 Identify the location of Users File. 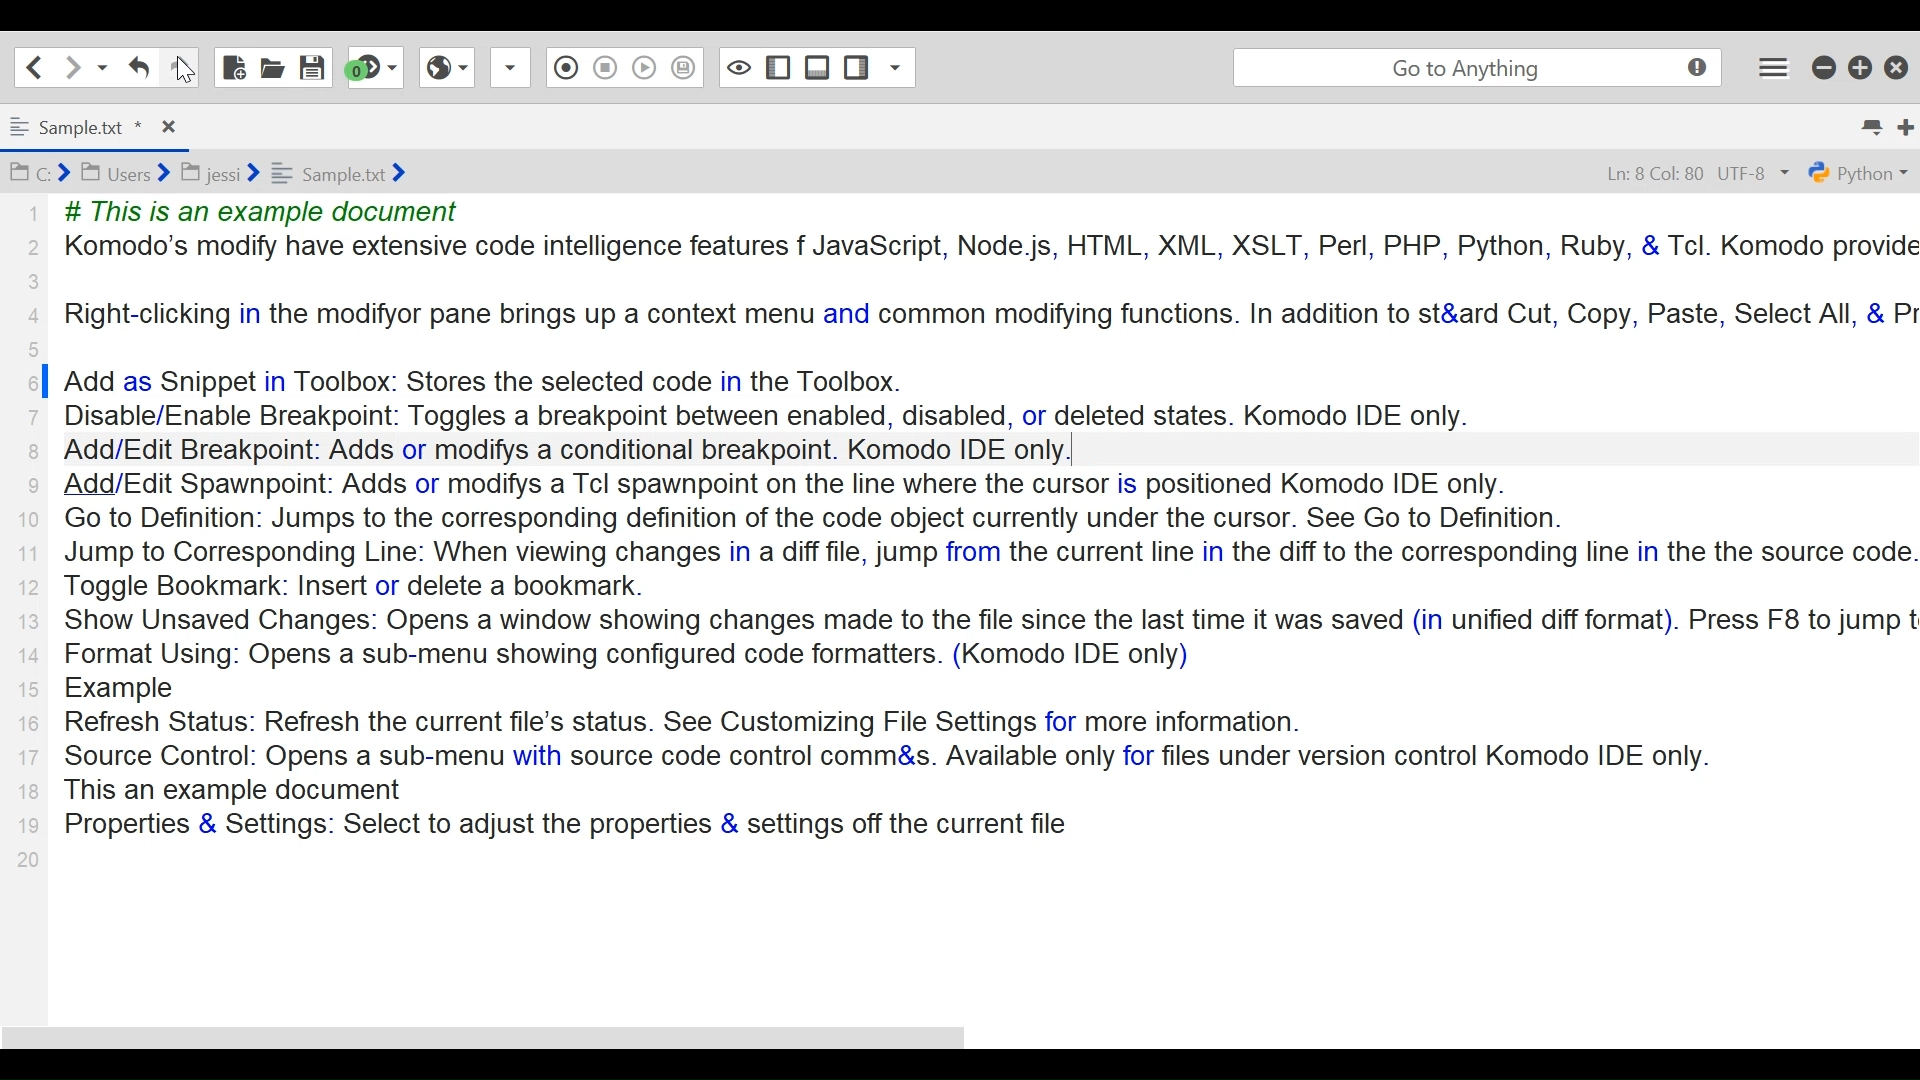
(125, 172).